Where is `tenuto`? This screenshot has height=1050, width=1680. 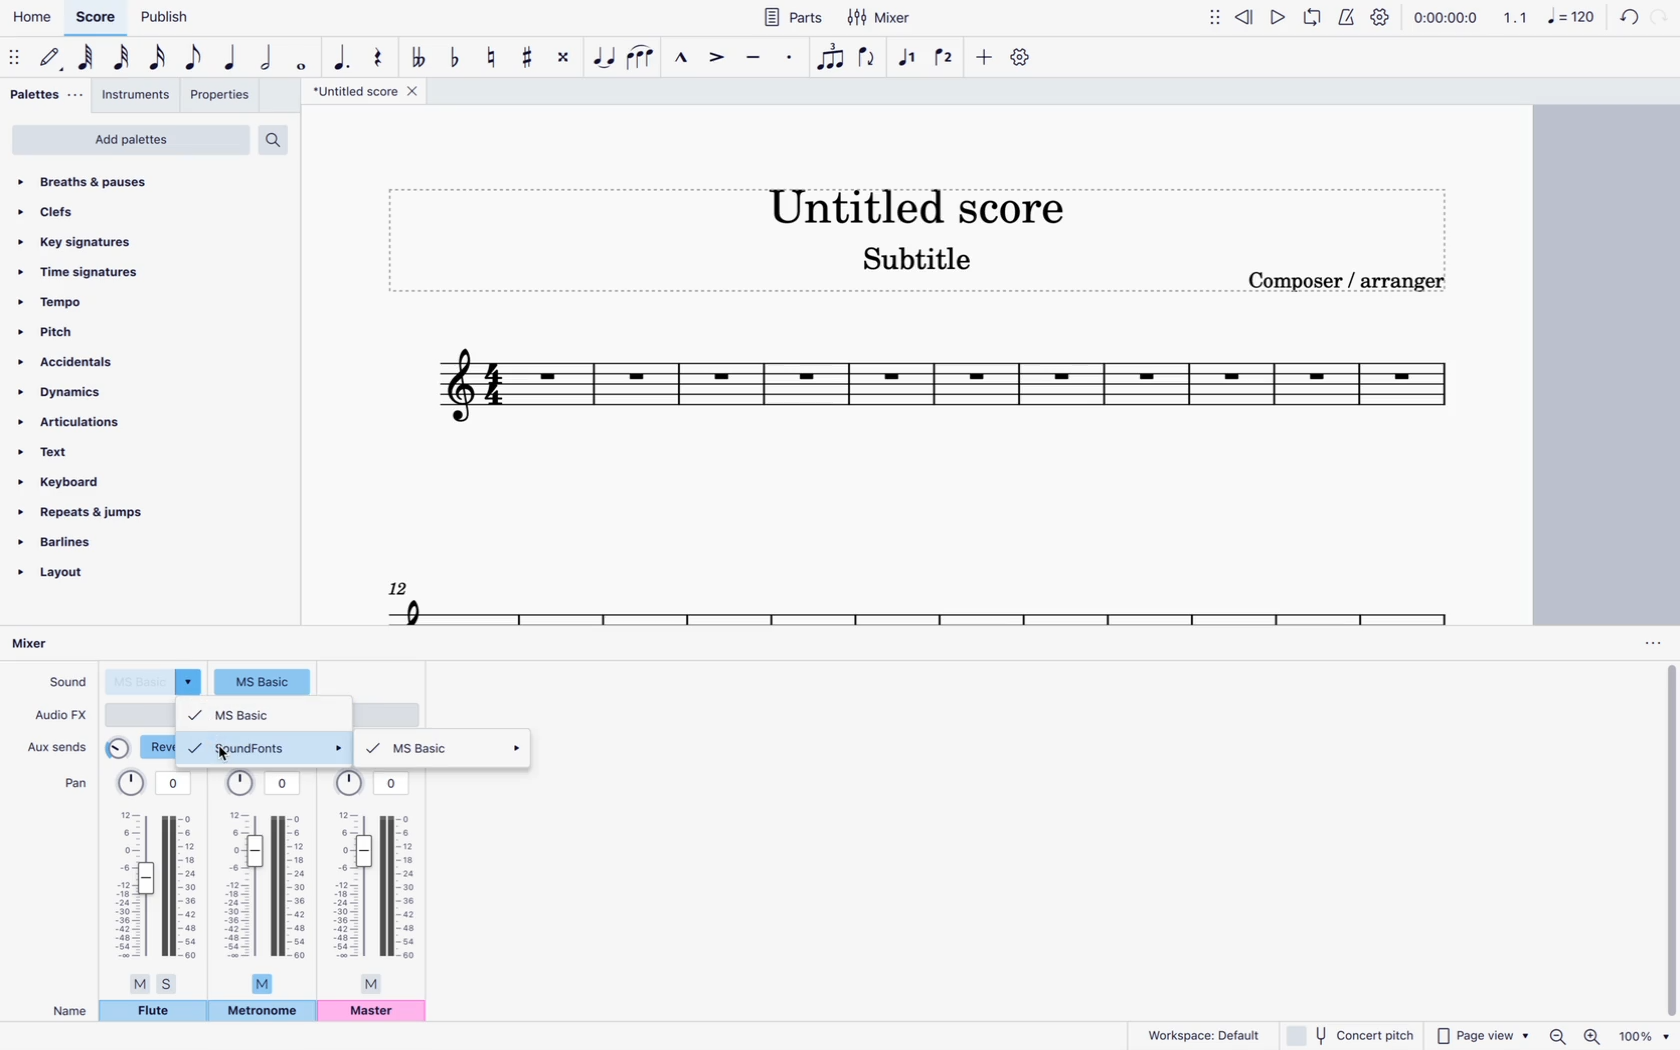 tenuto is located at coordinates (755, 57).